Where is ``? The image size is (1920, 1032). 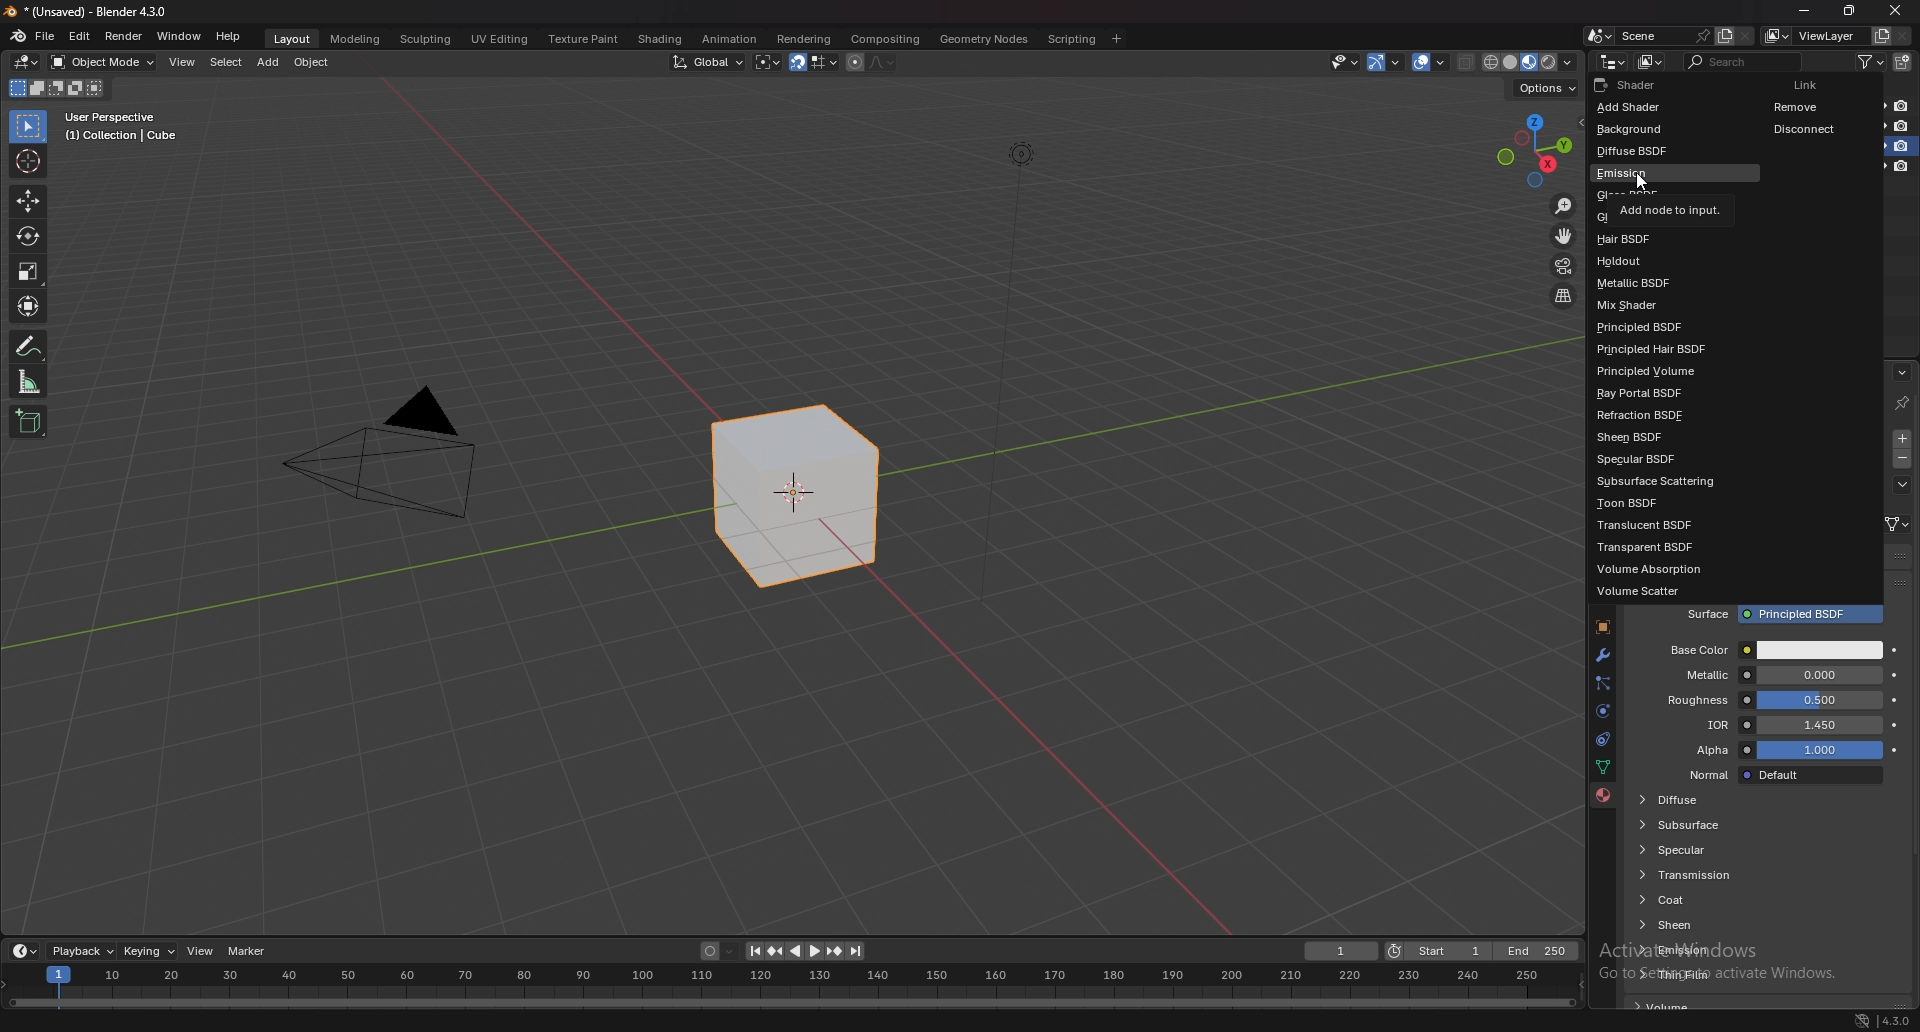
 is located at coordinates (1897, 13).